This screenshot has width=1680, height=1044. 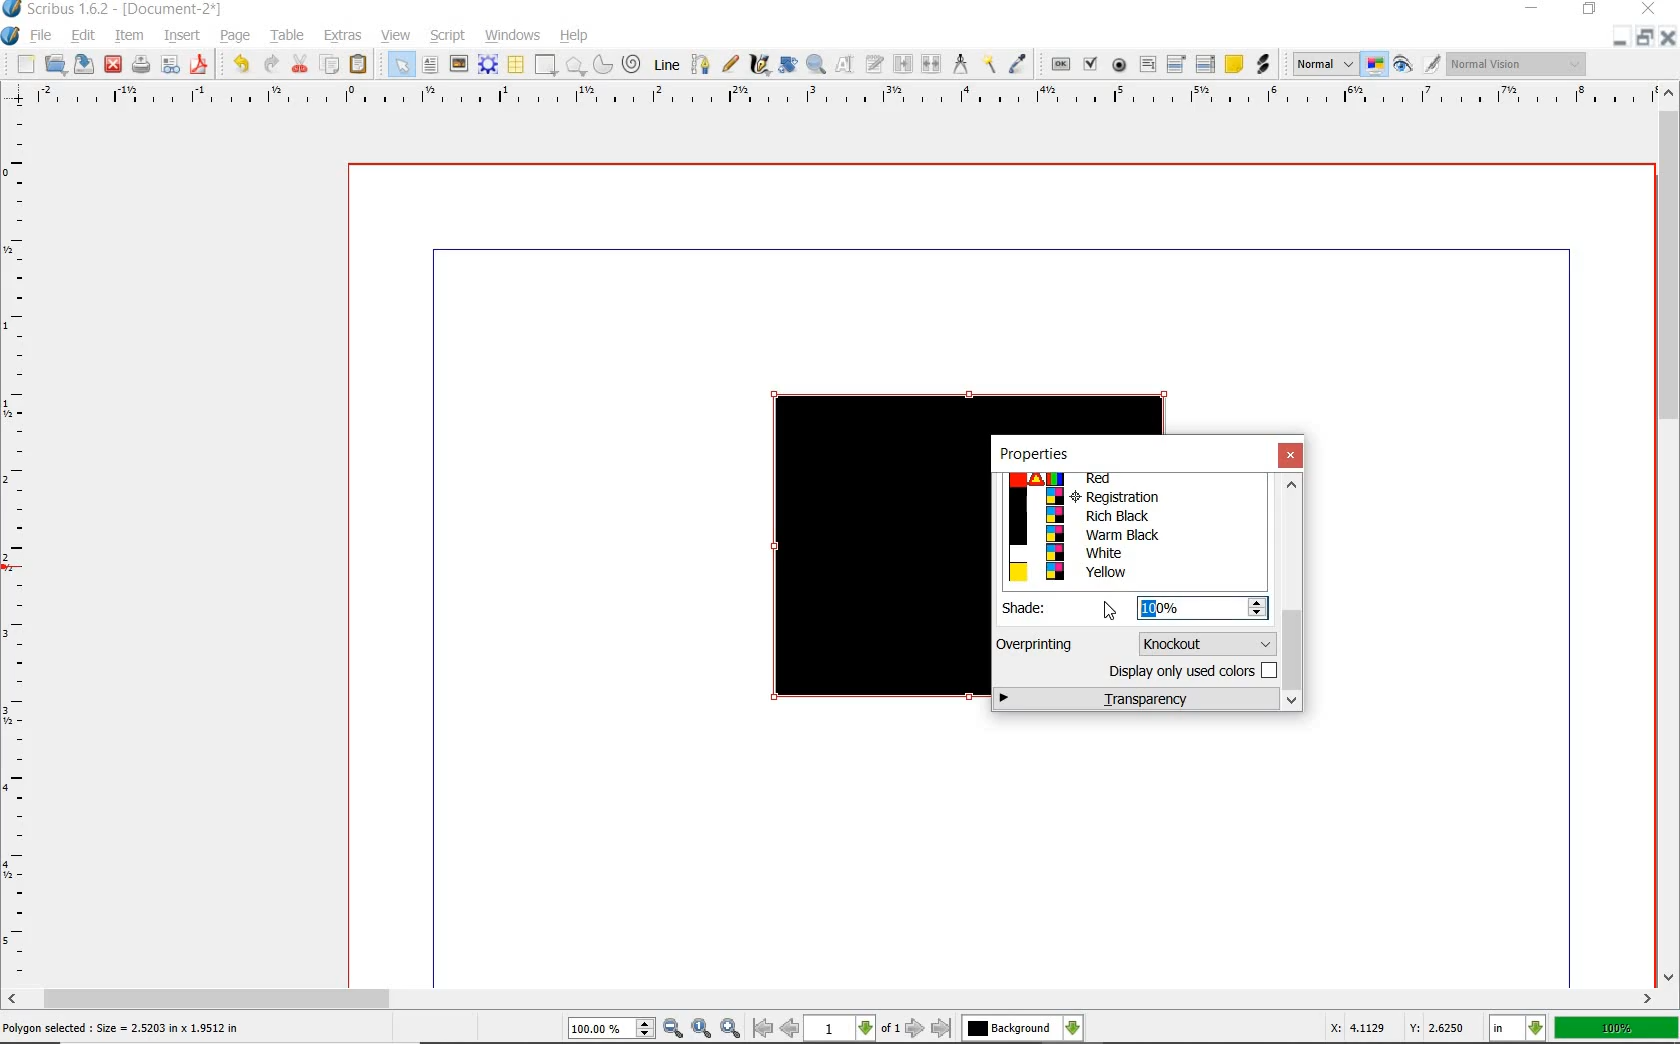 I want to click on RESTORE, so click(x=1589, y=13).